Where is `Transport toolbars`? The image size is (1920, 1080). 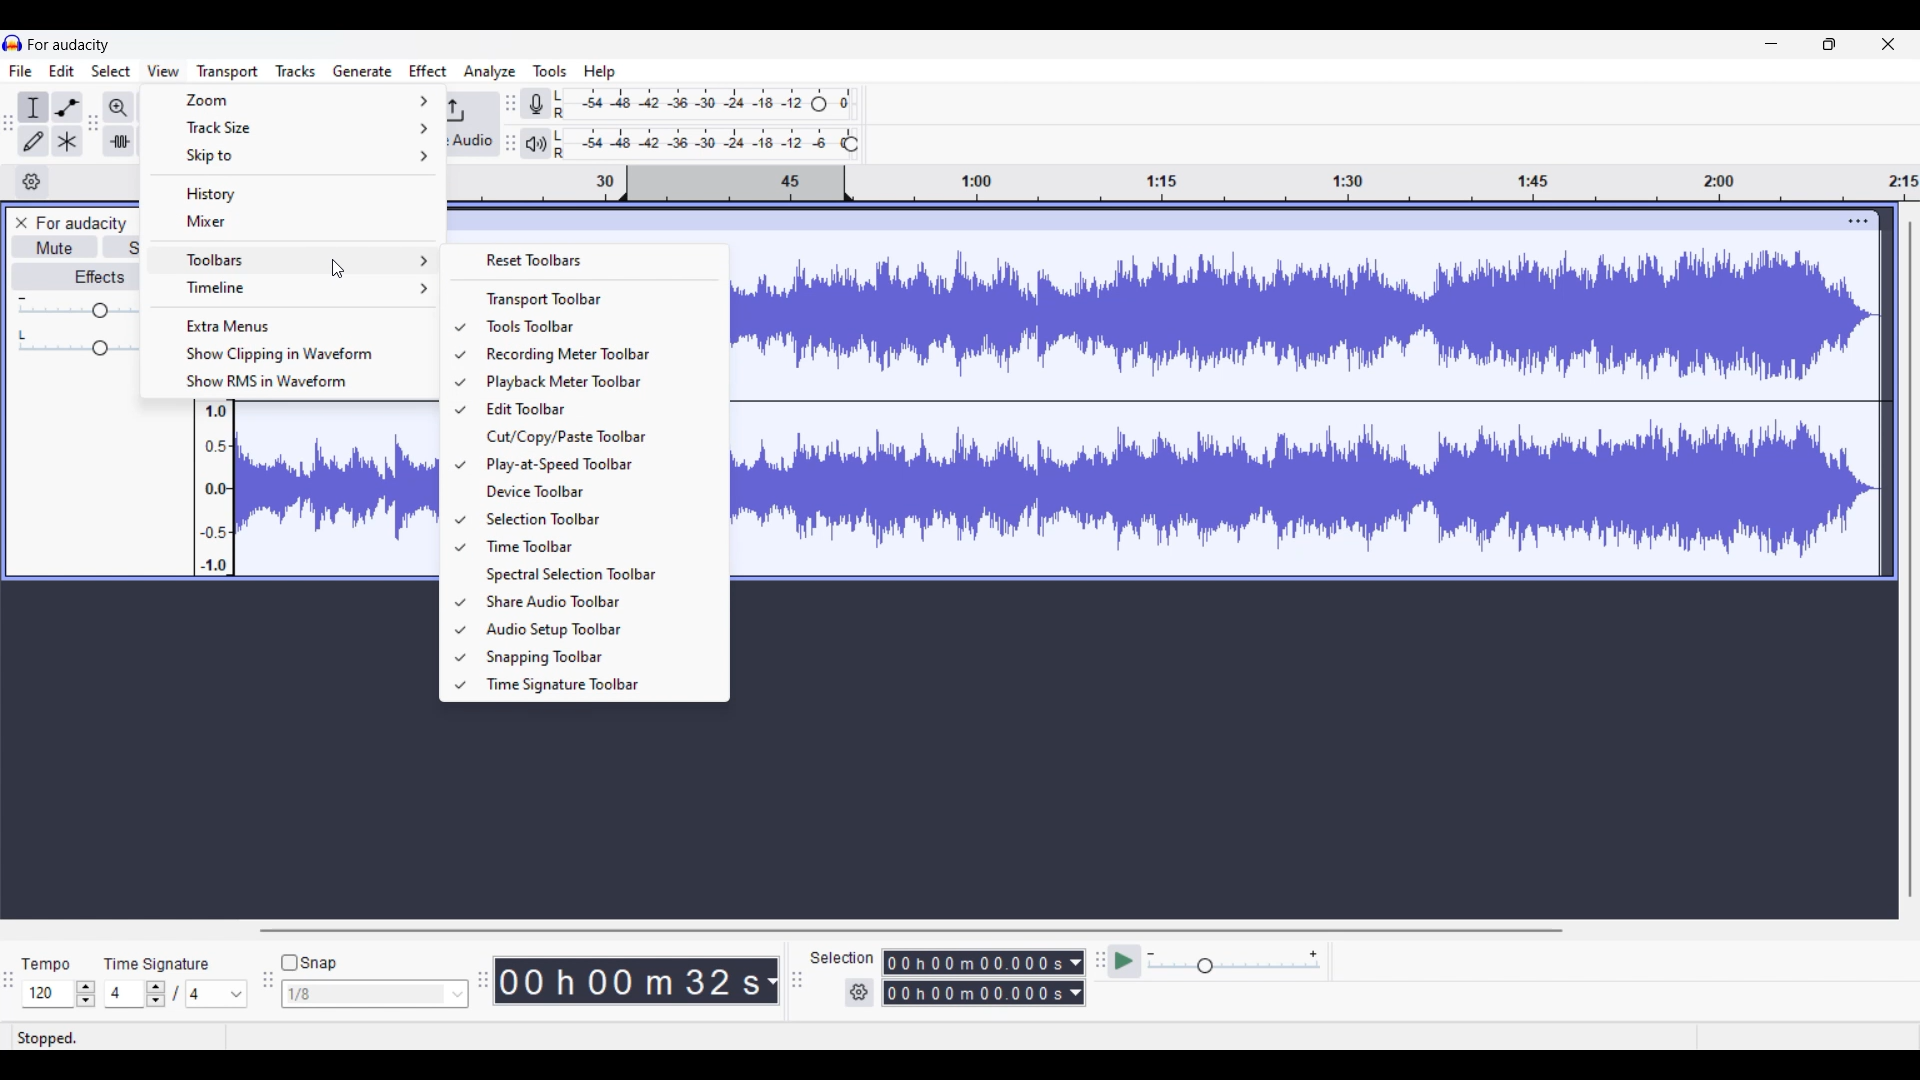
Transport toolbars is located at coordinates (584, 299).